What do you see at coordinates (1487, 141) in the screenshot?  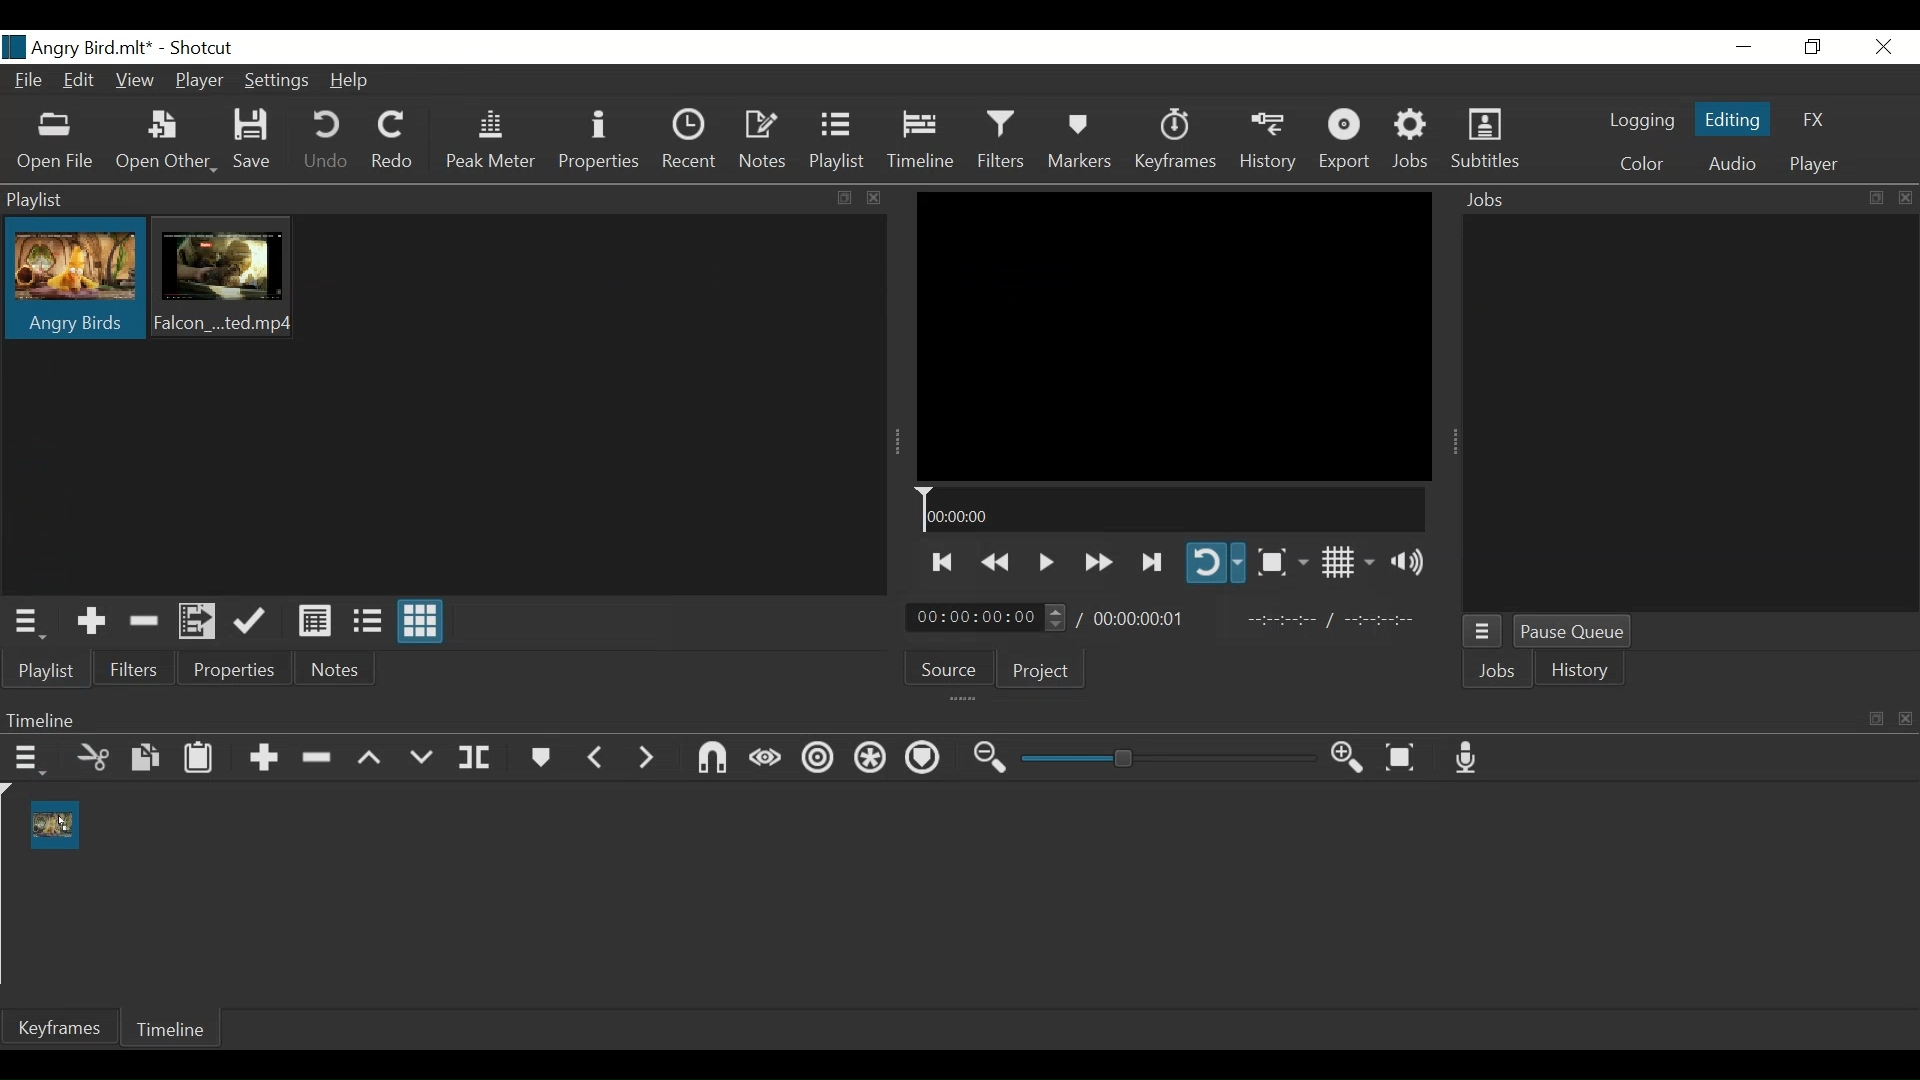 I see `Subtitles` at bounding box center [1487, 141].